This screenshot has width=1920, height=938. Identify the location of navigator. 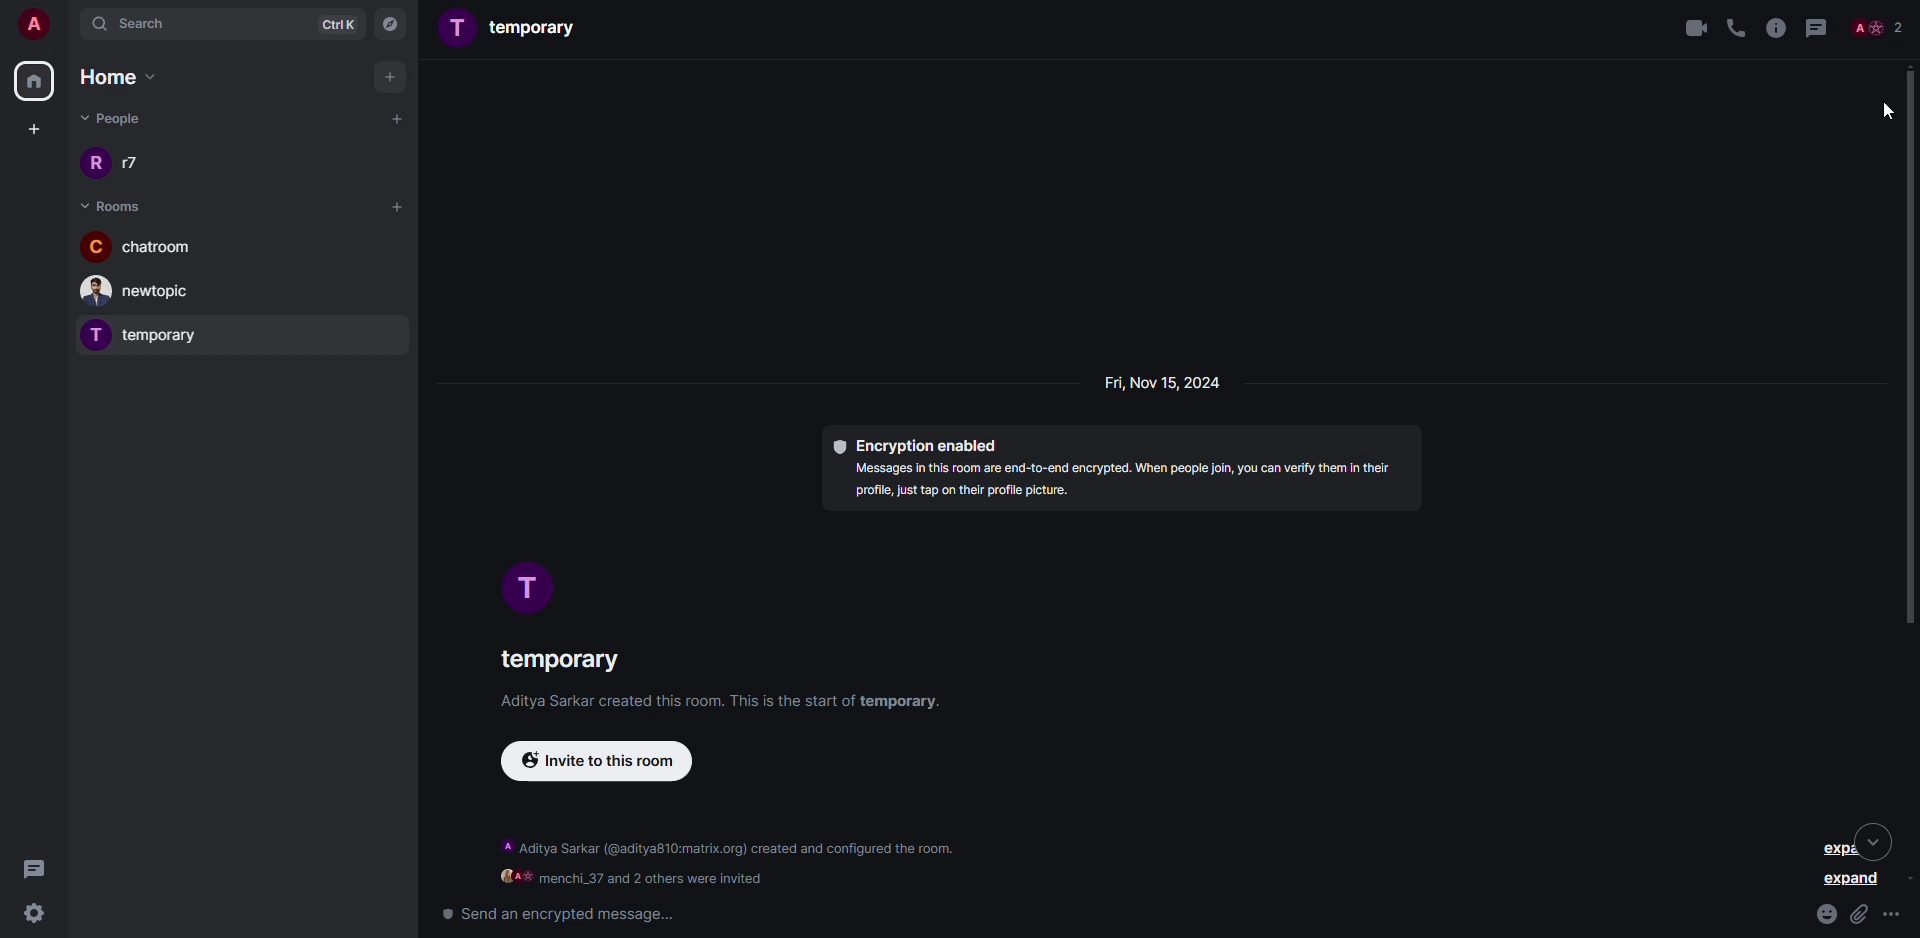
(392, 23).